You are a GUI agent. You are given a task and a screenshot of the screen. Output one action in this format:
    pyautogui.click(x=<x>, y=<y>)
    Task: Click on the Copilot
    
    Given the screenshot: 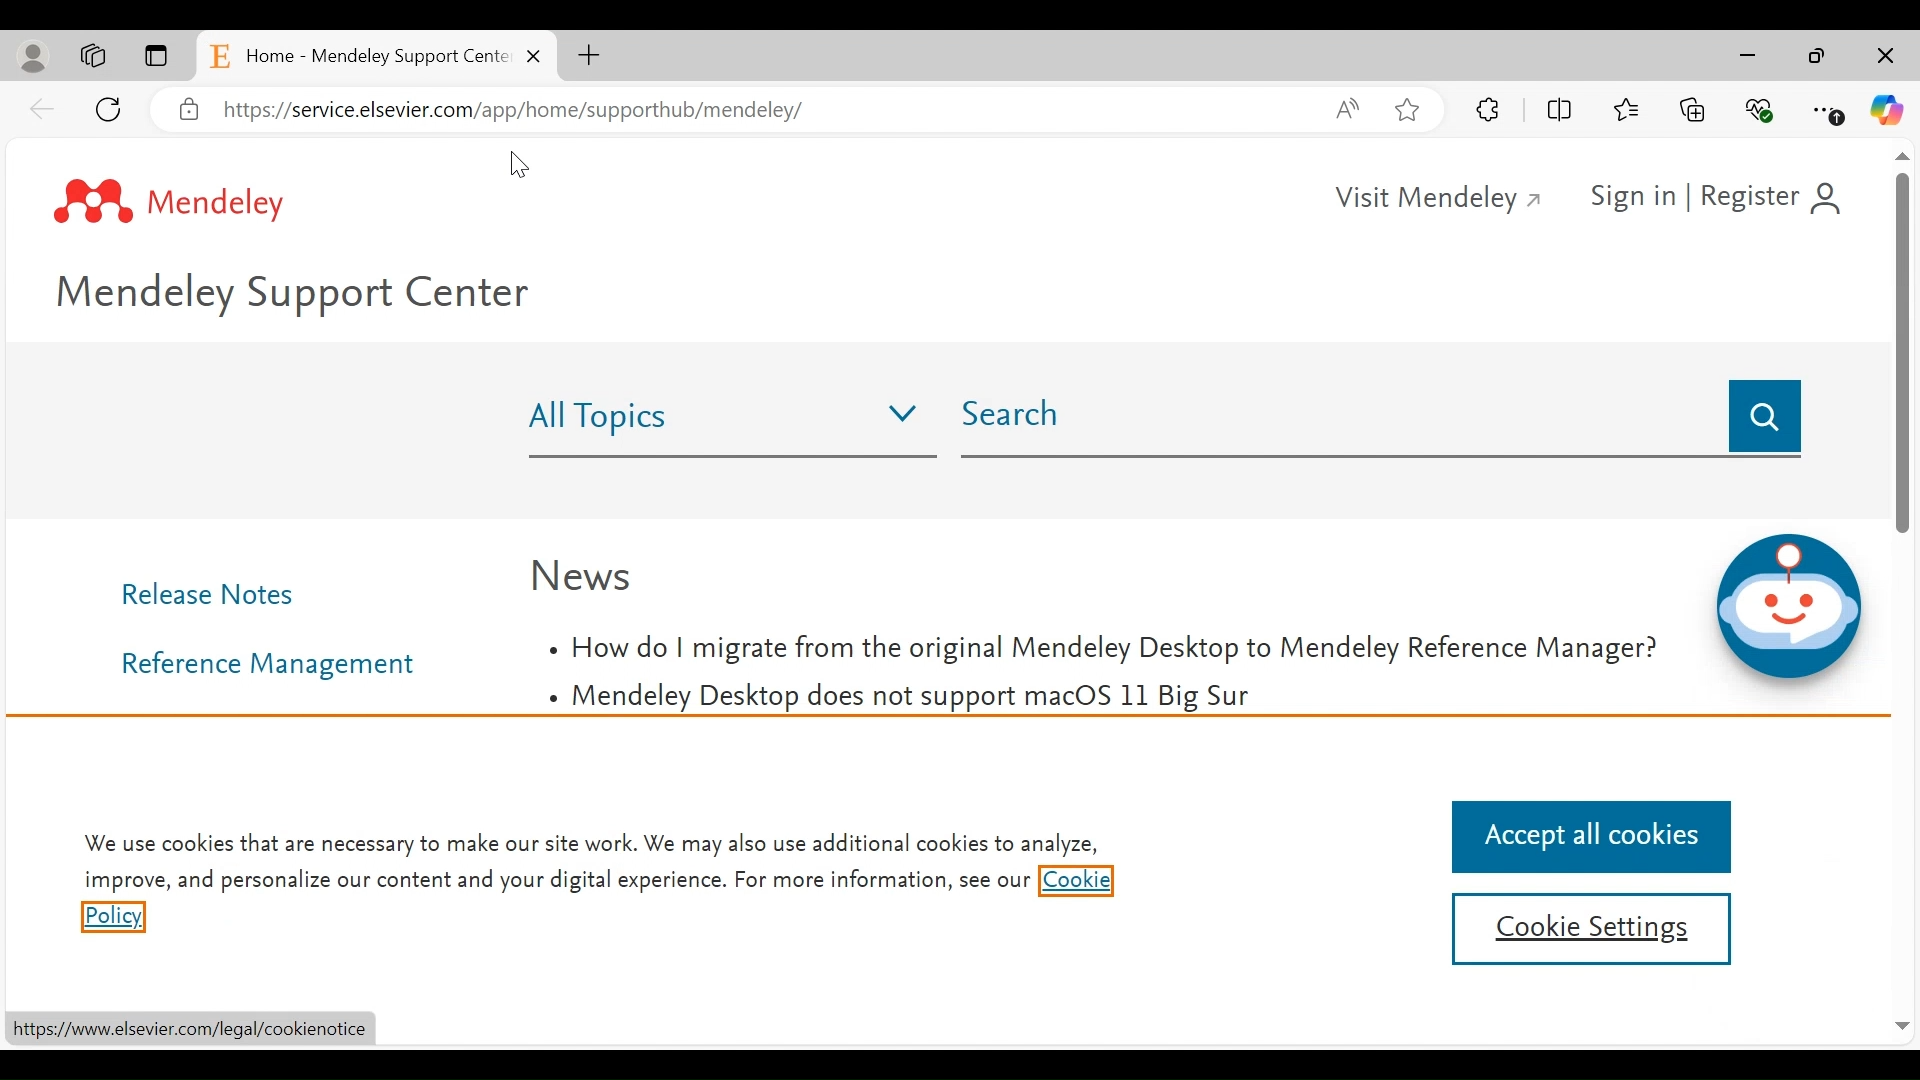 What is the action you would take?
    pyautogui.click(x=1887, y=111)
    